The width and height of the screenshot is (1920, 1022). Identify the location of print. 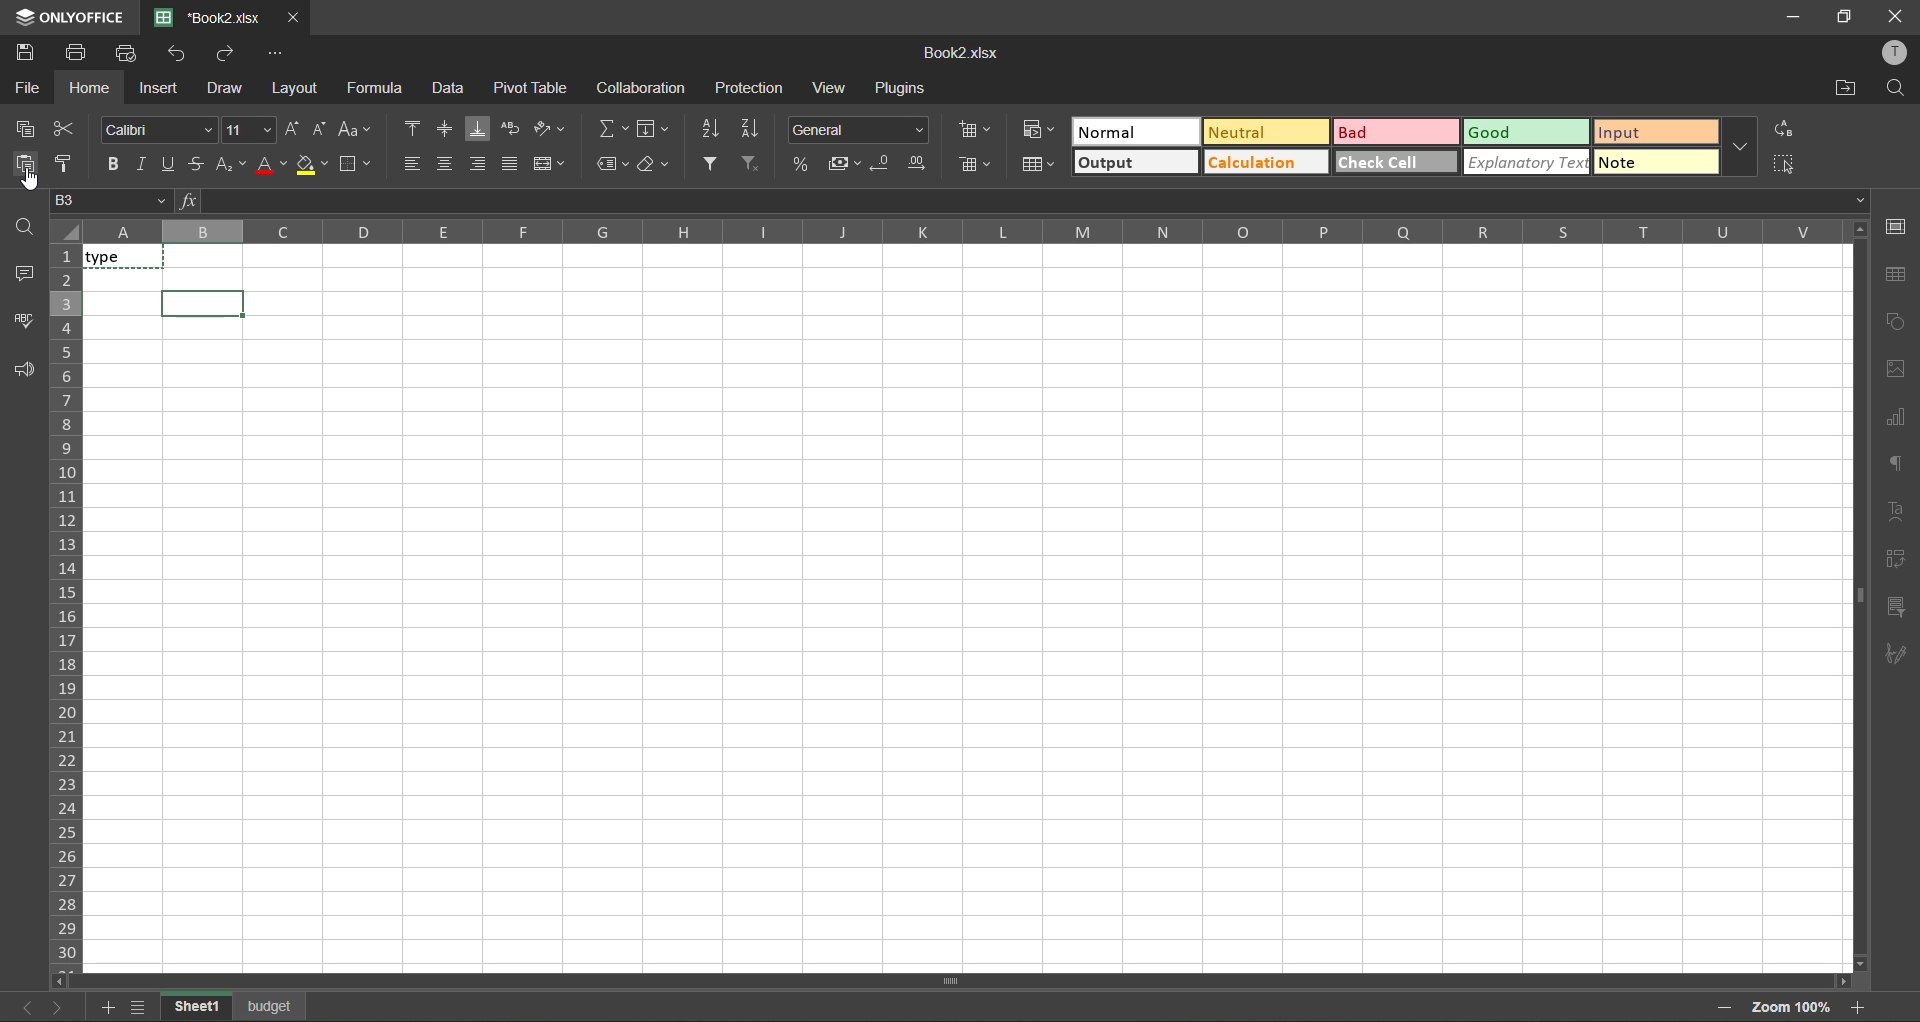
(80, 53).